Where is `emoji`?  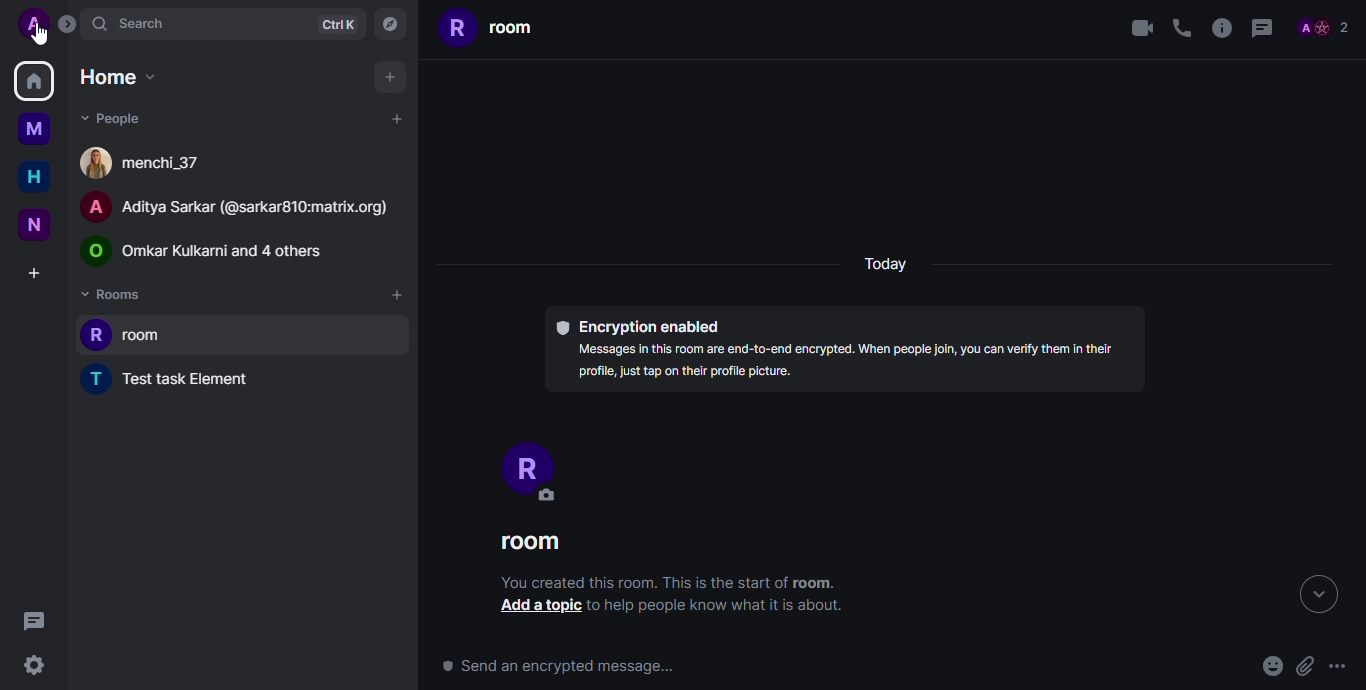 emoji is located at coordinates (1272, 667).